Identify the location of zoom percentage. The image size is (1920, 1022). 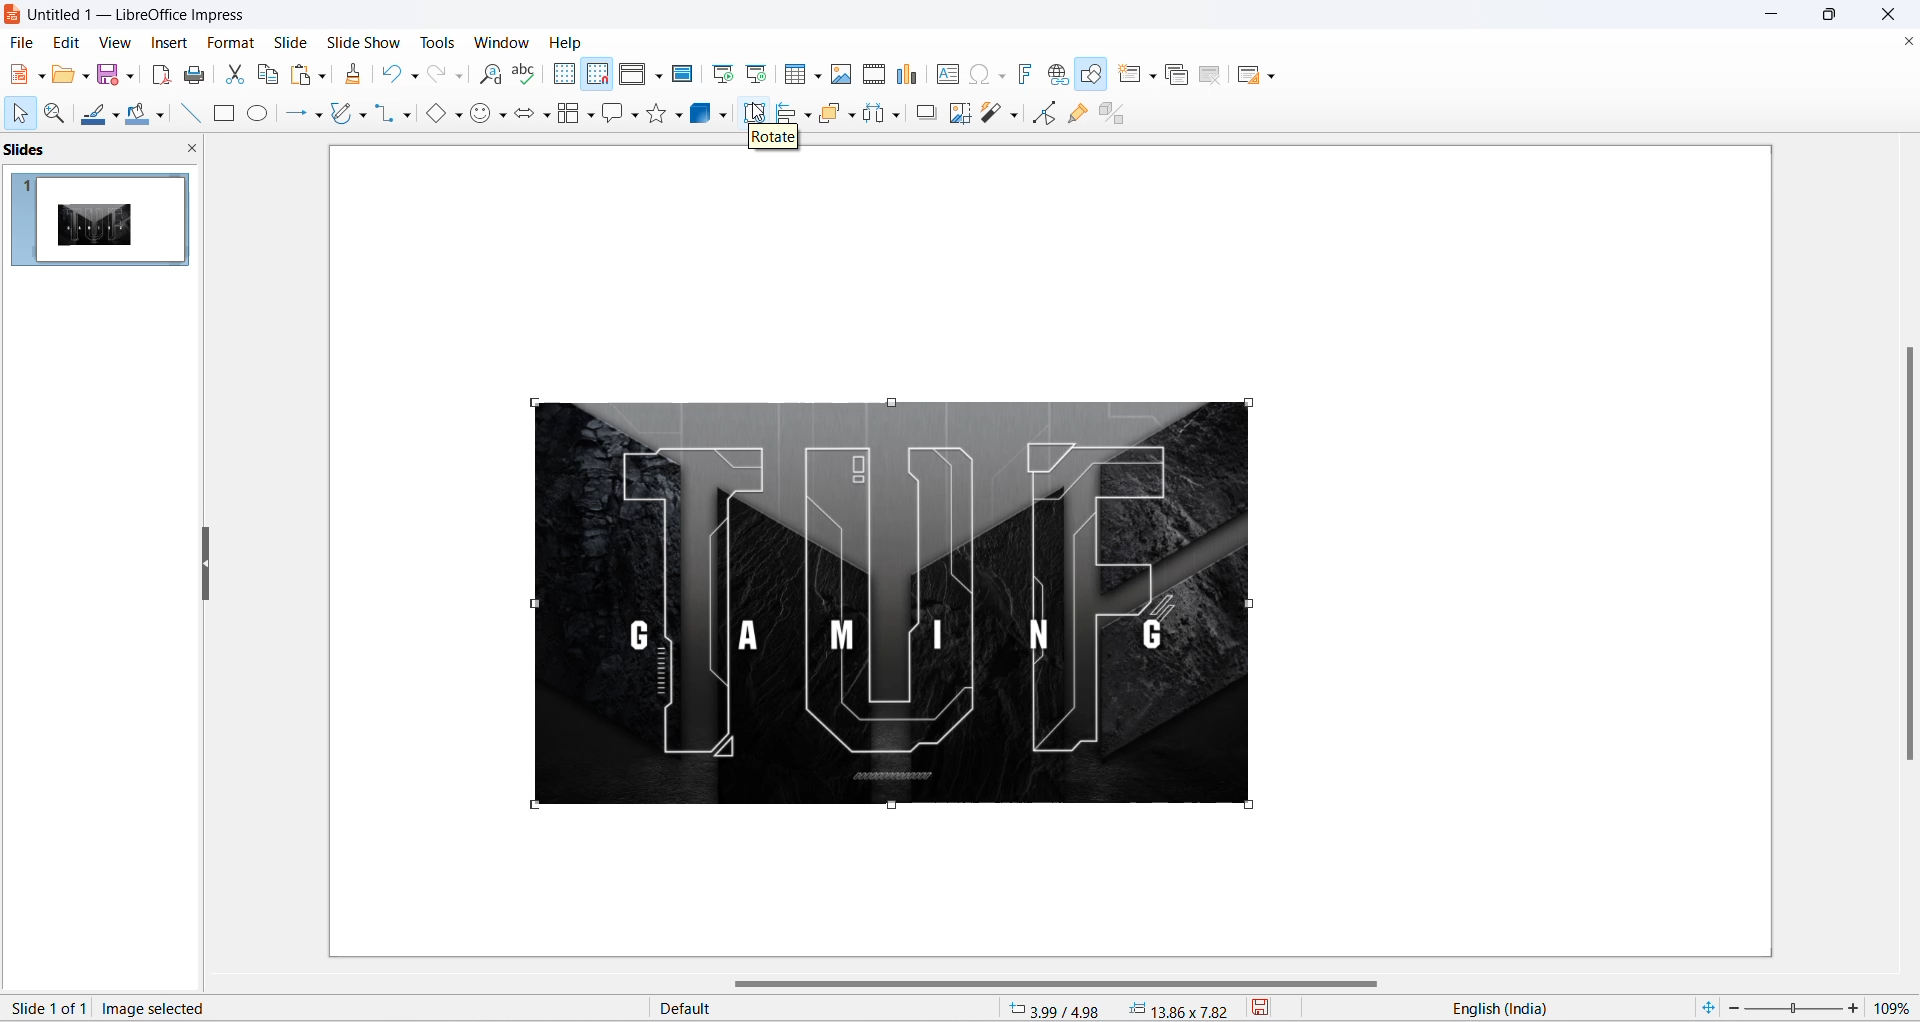
(1896, 1005).